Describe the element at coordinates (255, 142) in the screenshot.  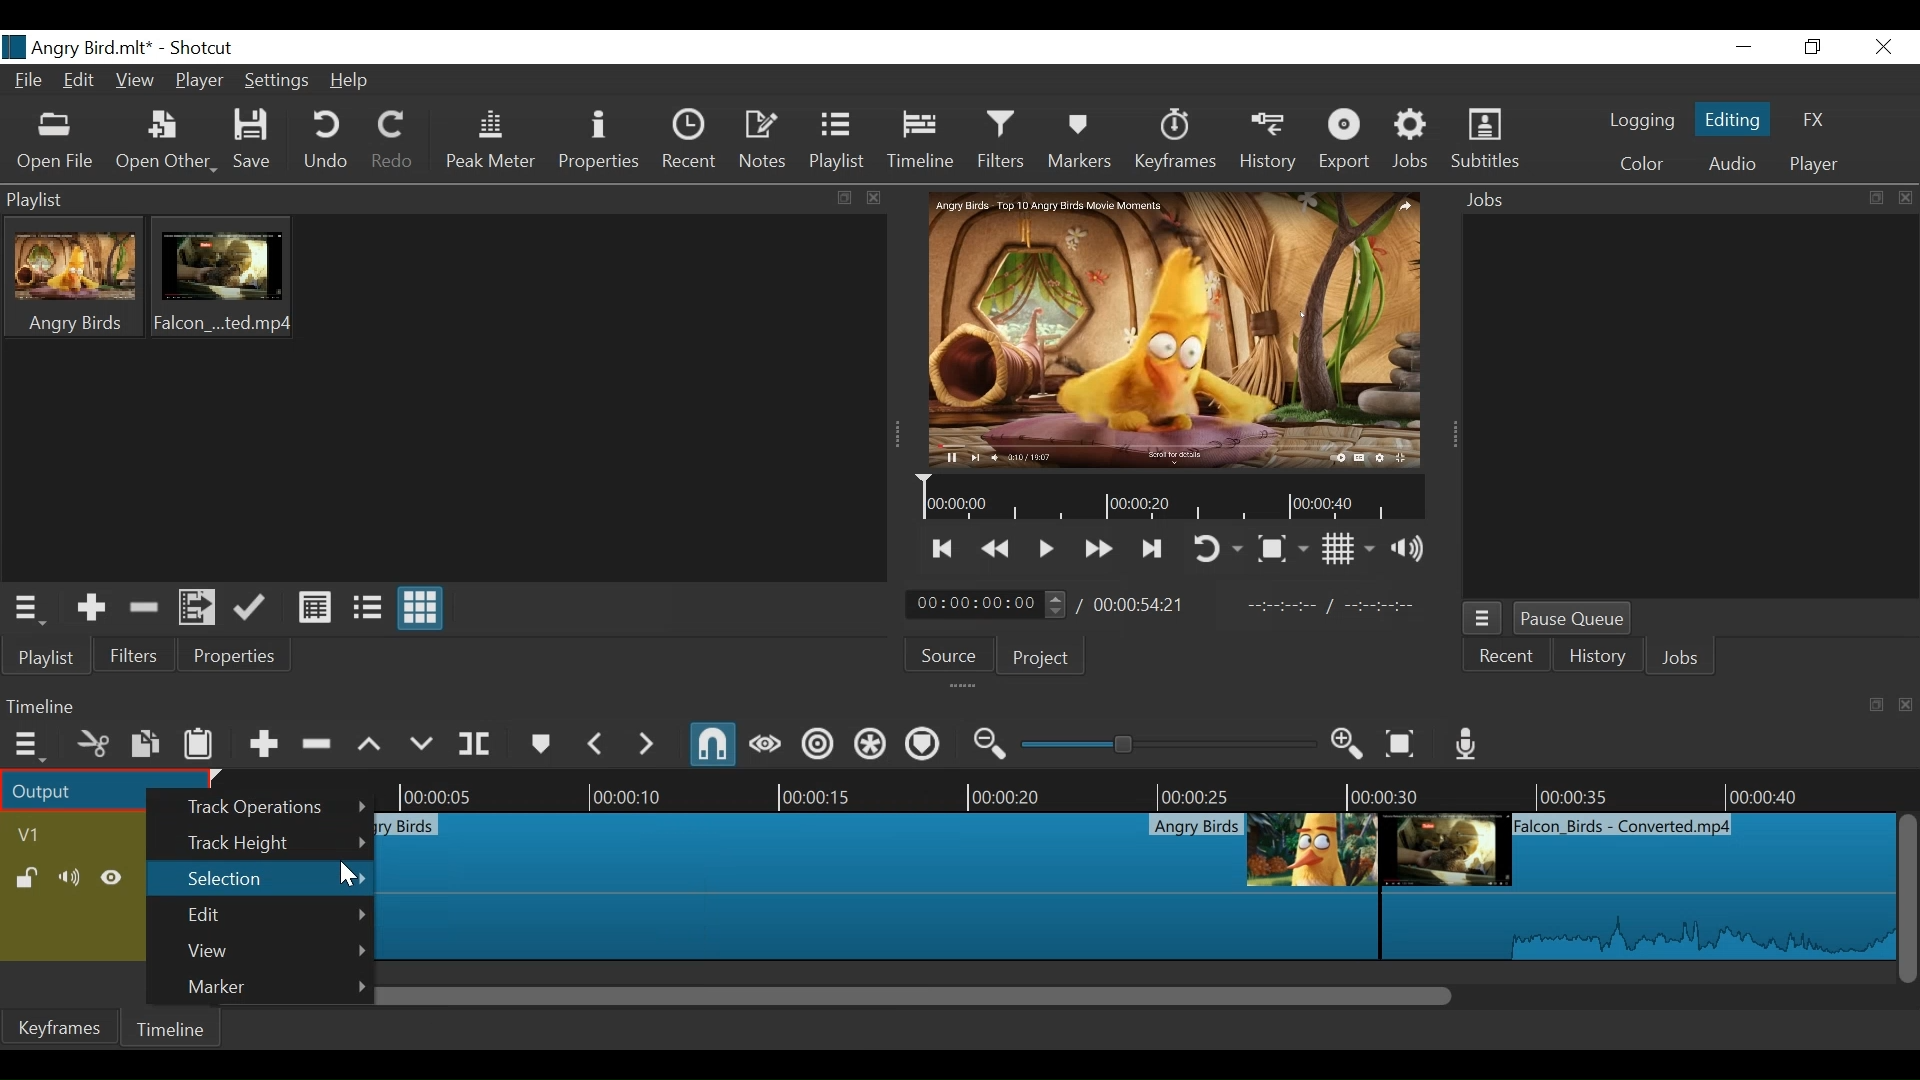
I see `Save` at that location.